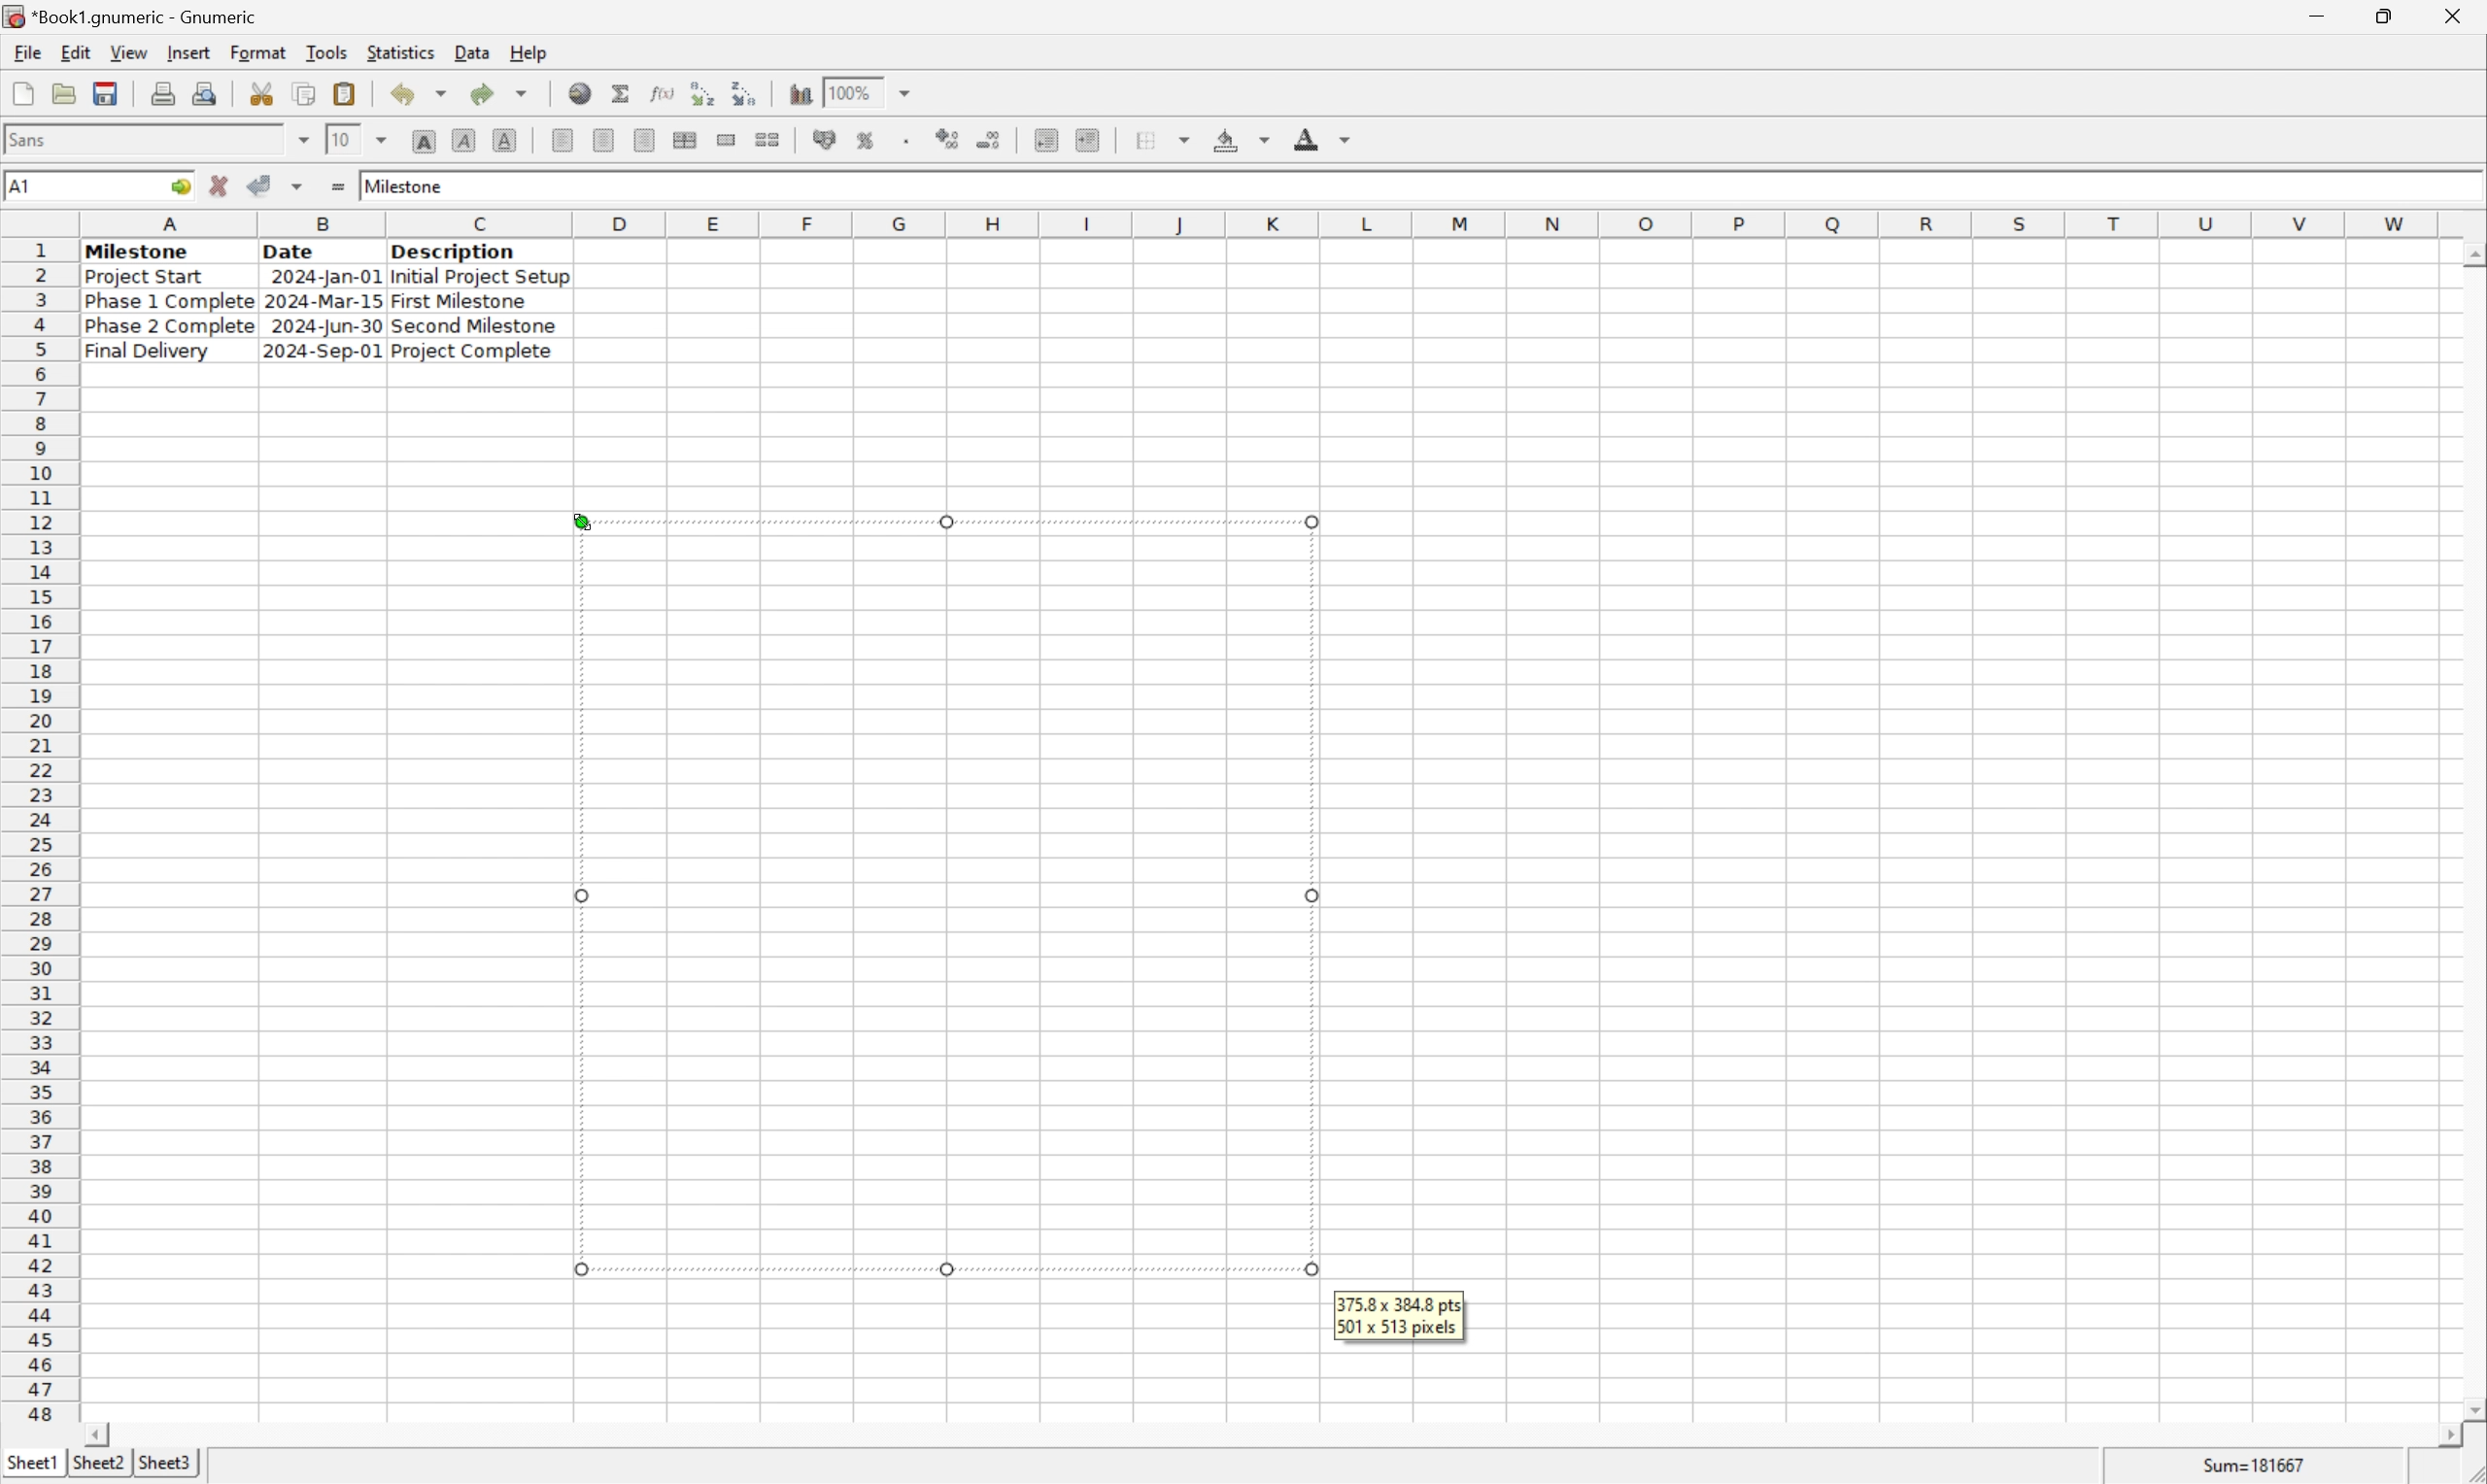 This screenshot has width=2487, height=1484. I want to click on help, so click(529, 50).